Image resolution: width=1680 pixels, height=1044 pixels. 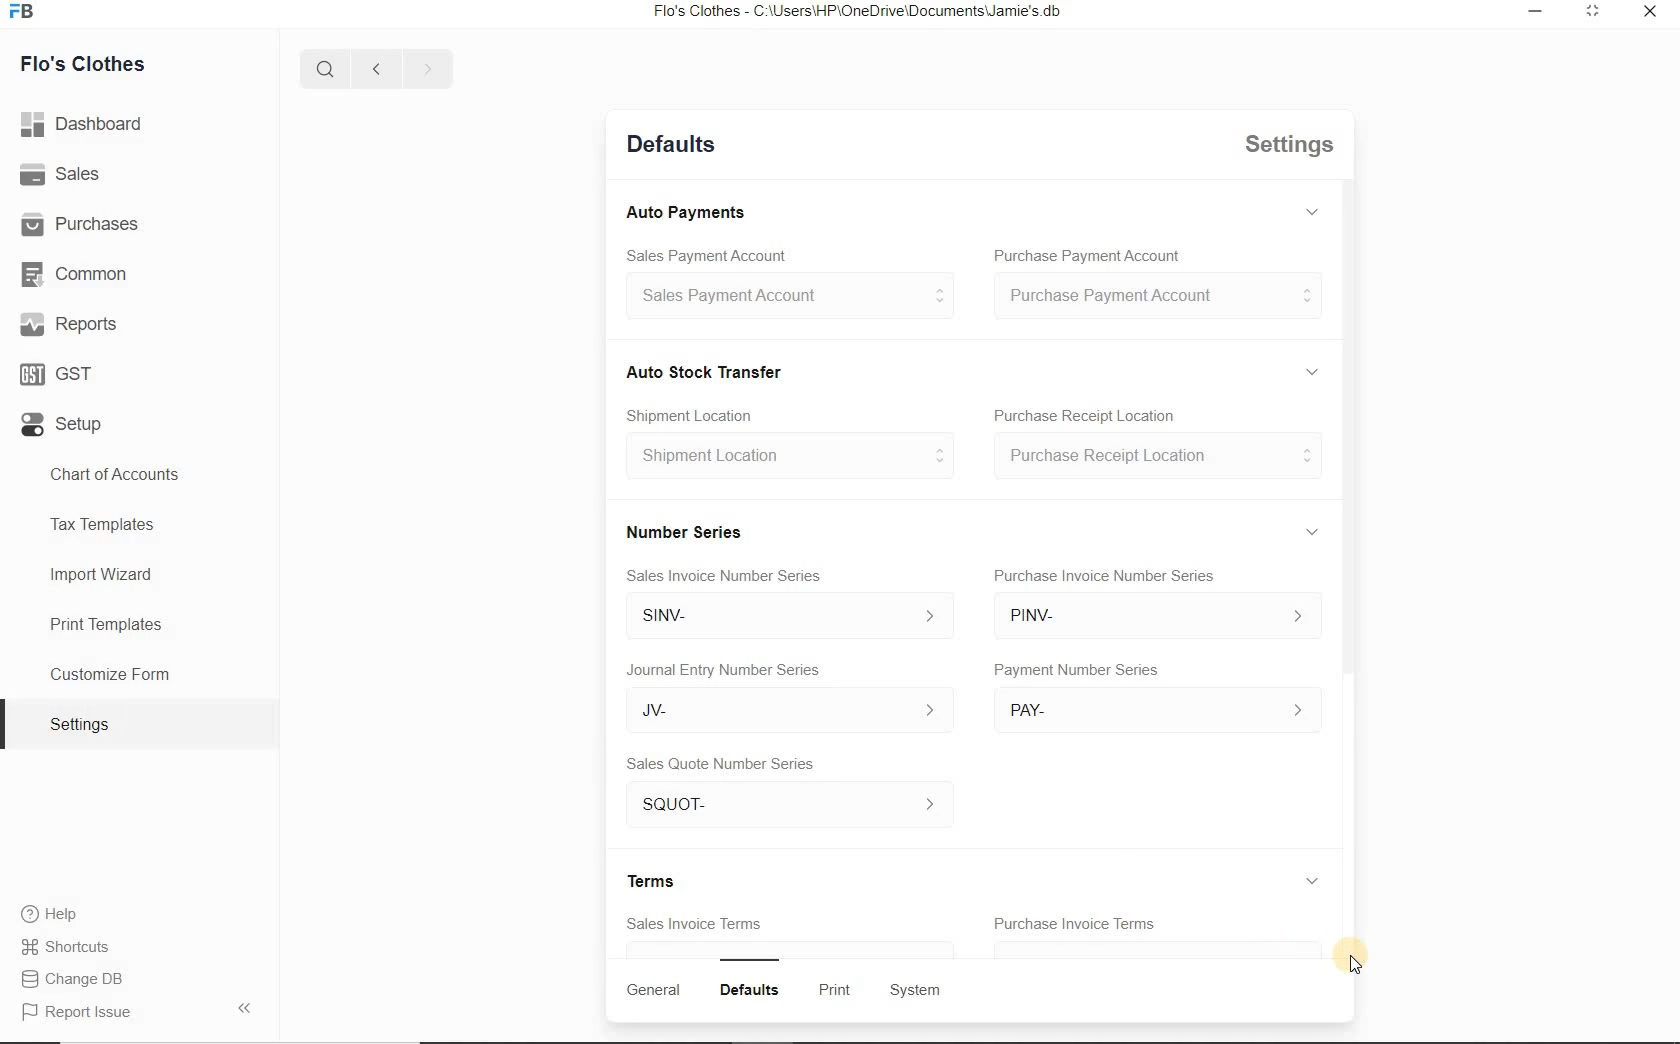 What do you see at coordinates (724, 667) in the screenshot?
I see `Journal Entry Number Series` at bounding box center [724, 667].